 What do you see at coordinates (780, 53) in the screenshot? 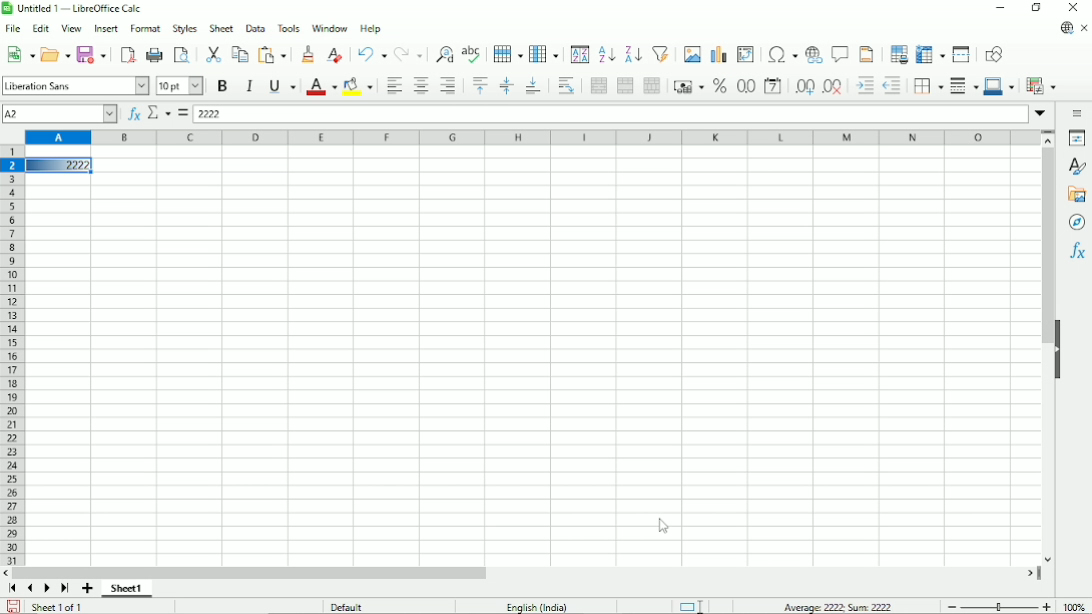
I see `Insert special characters` at bounding box center [780, 53].